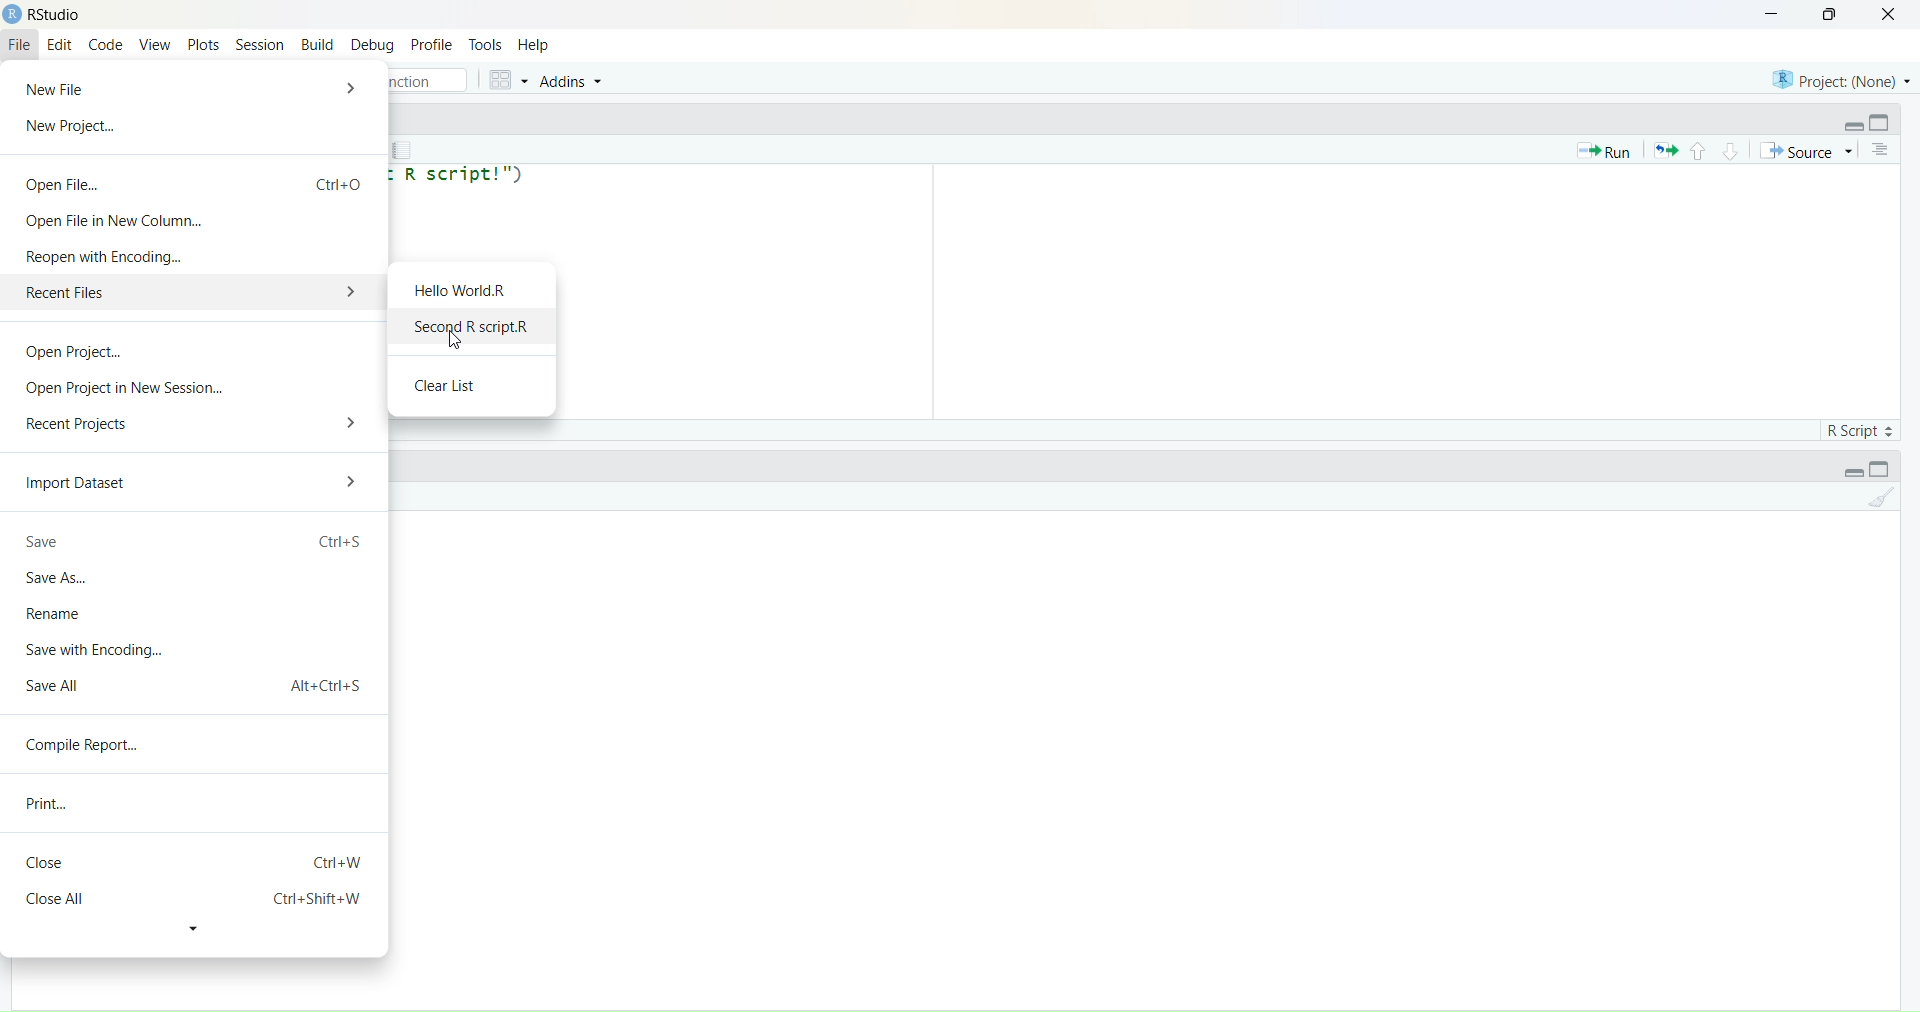 The width and height of the screenshot is (1920, 1012). What do you see at coordinates (80, 485) in the screenshot?
I see `Import Dataset` at bounding box center [80, 485].